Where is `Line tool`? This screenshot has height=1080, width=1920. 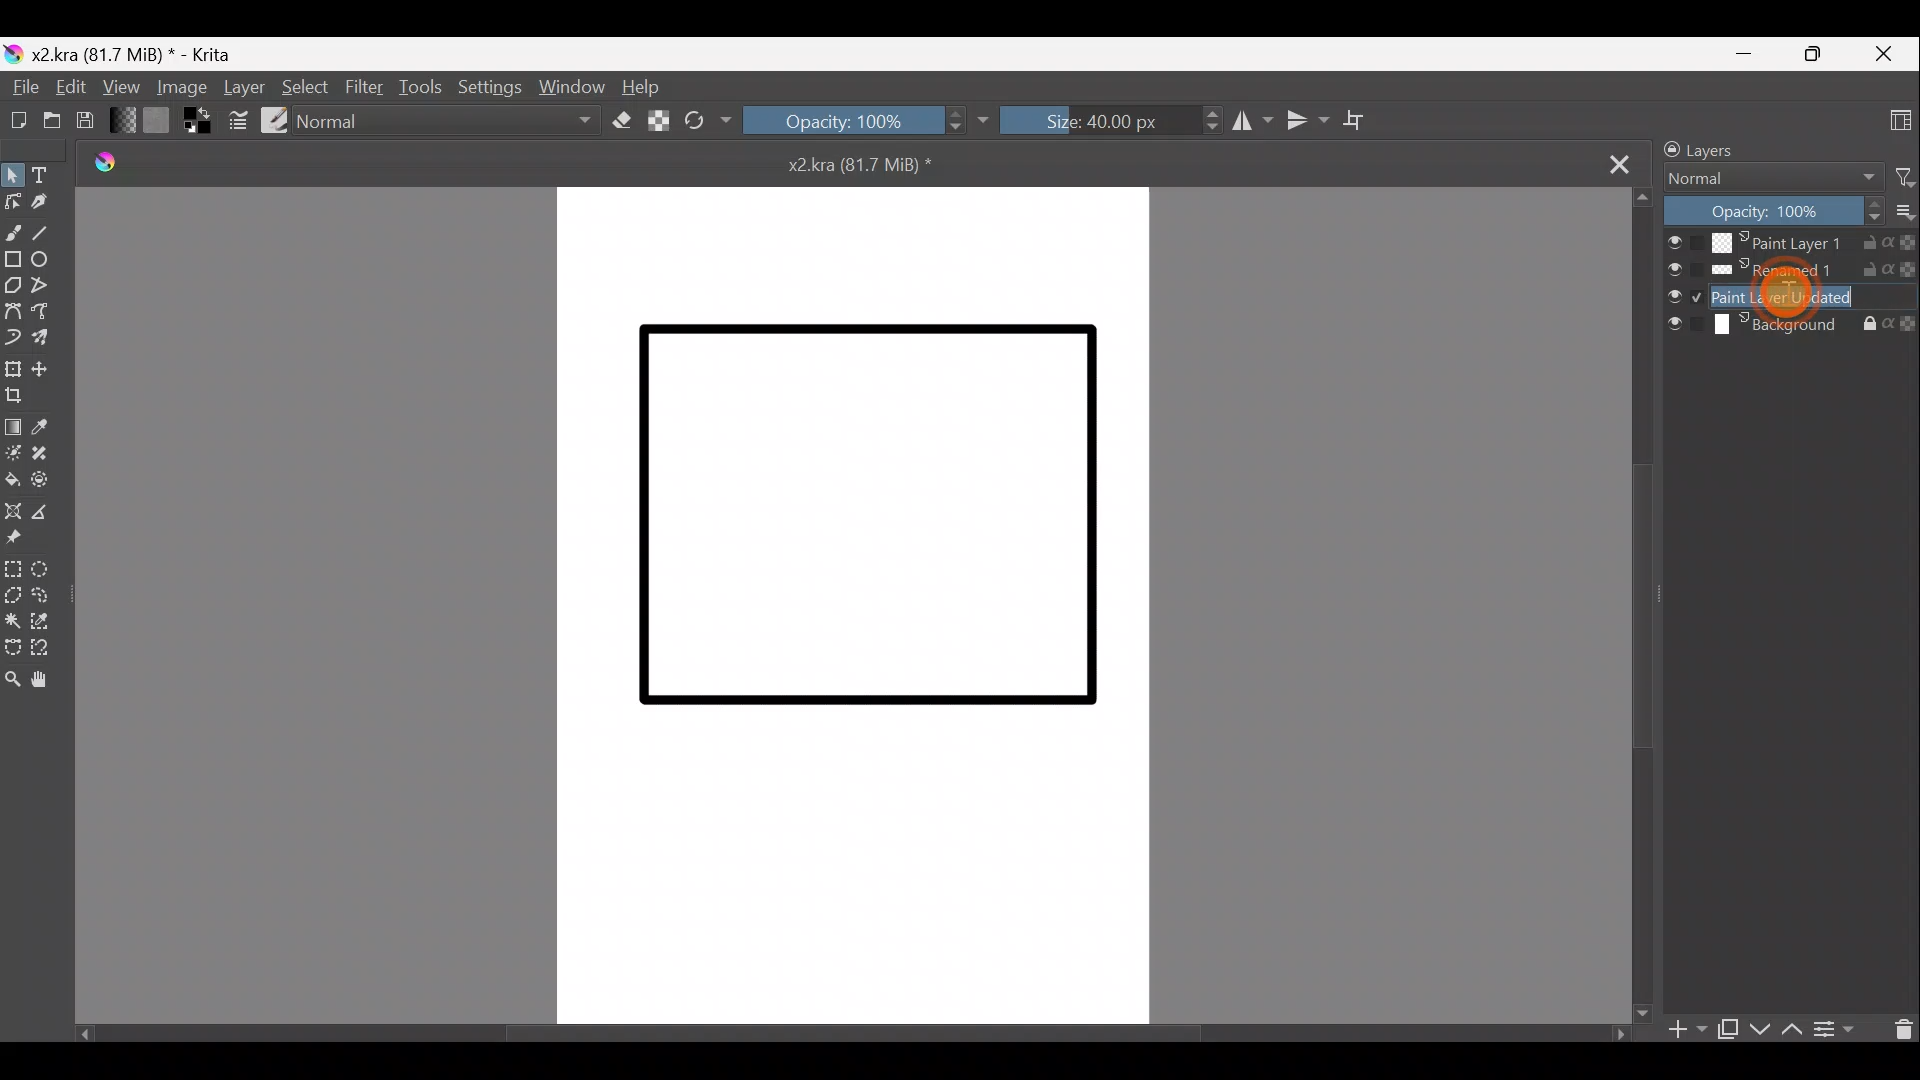 Line tool is located at coordinates (47, 230).